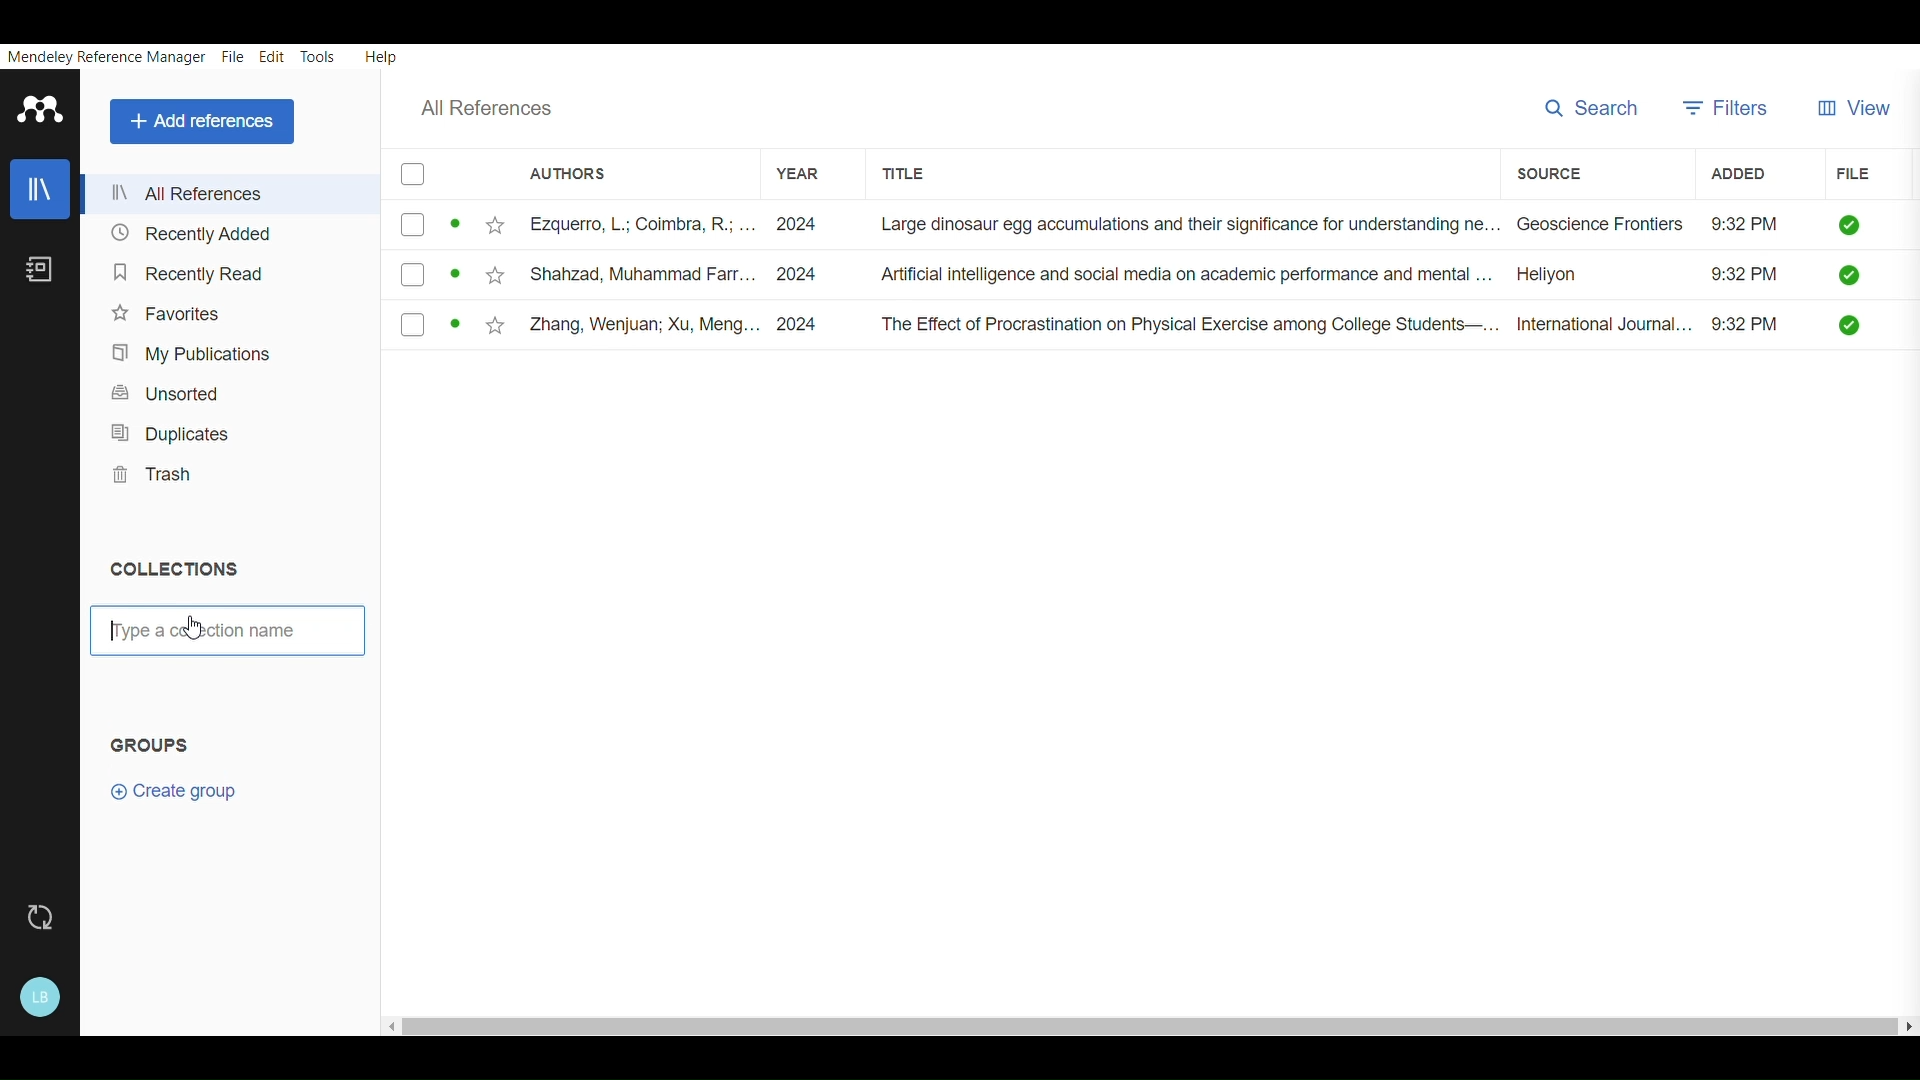  I want to click on Favorites, so click(171, 309).